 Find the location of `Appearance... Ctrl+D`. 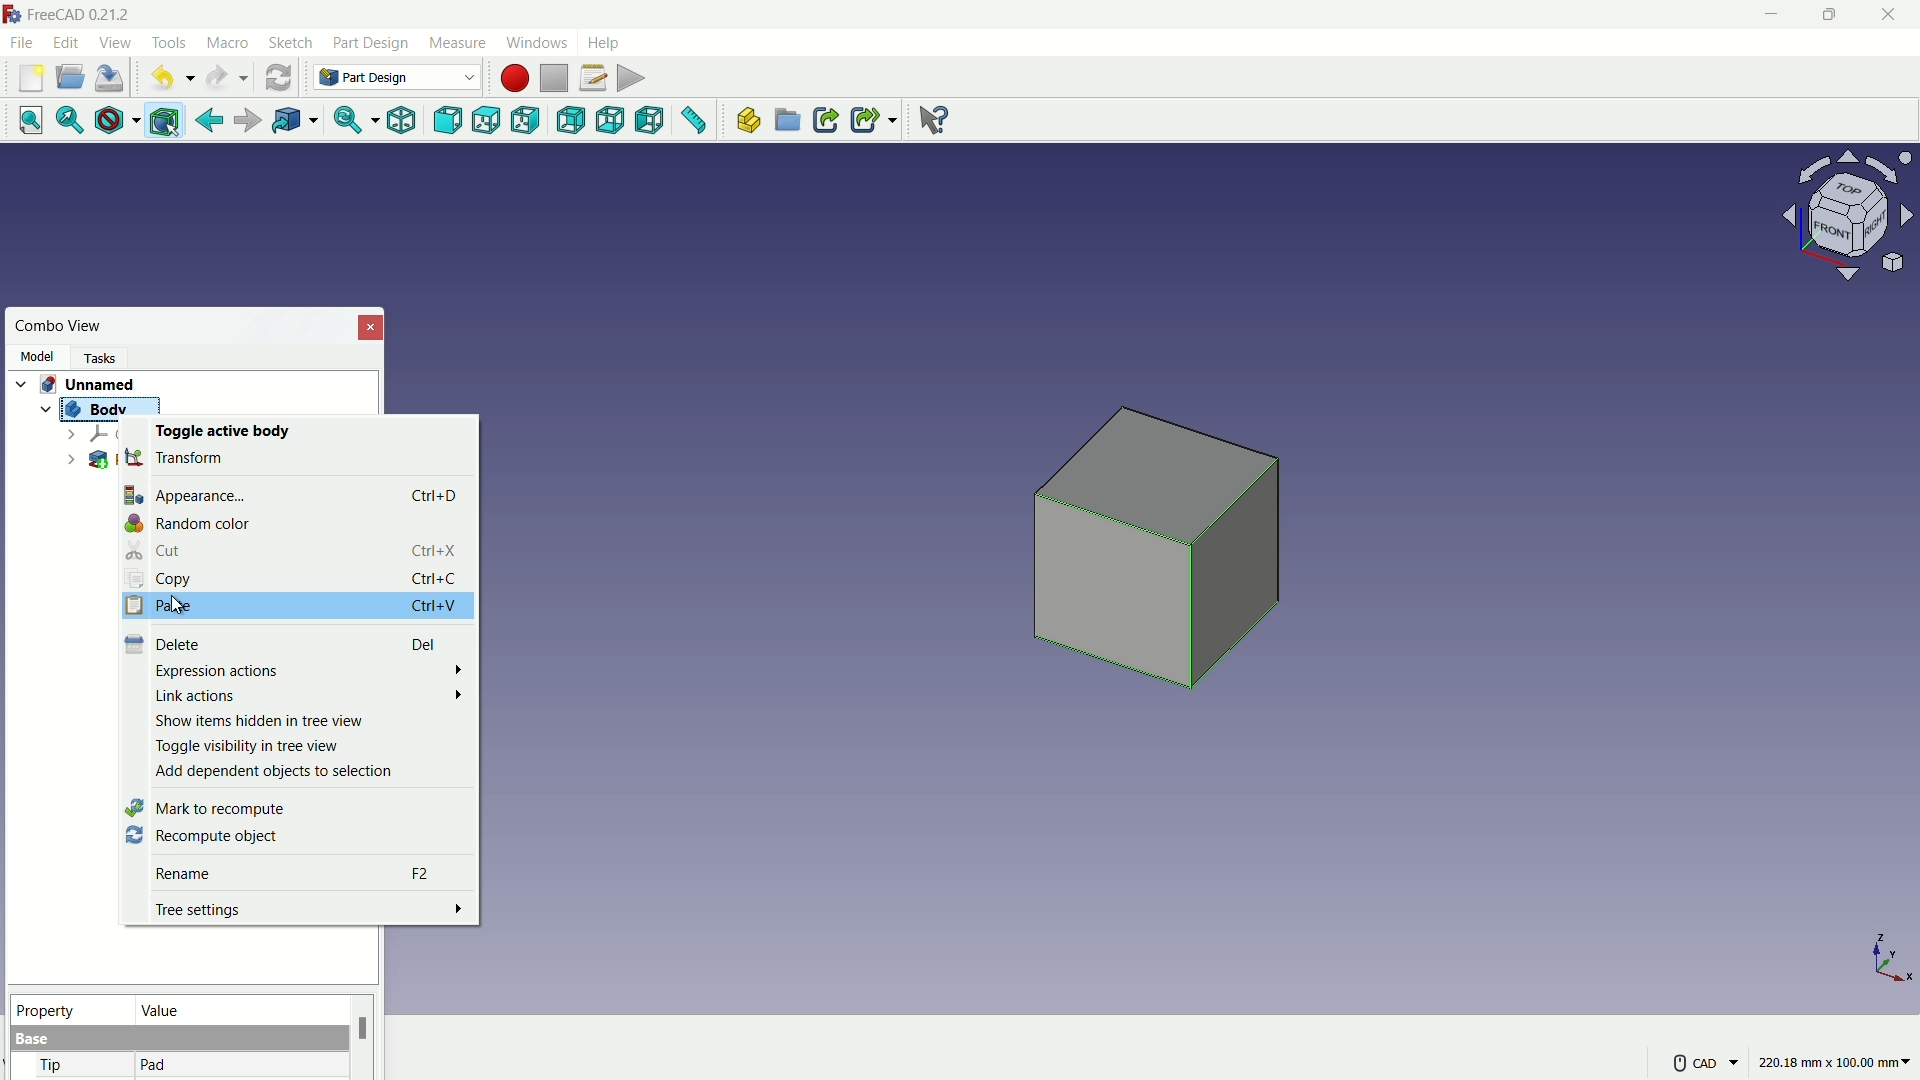

Appearance... Ctrl+D is located at coordinates (298, 496).